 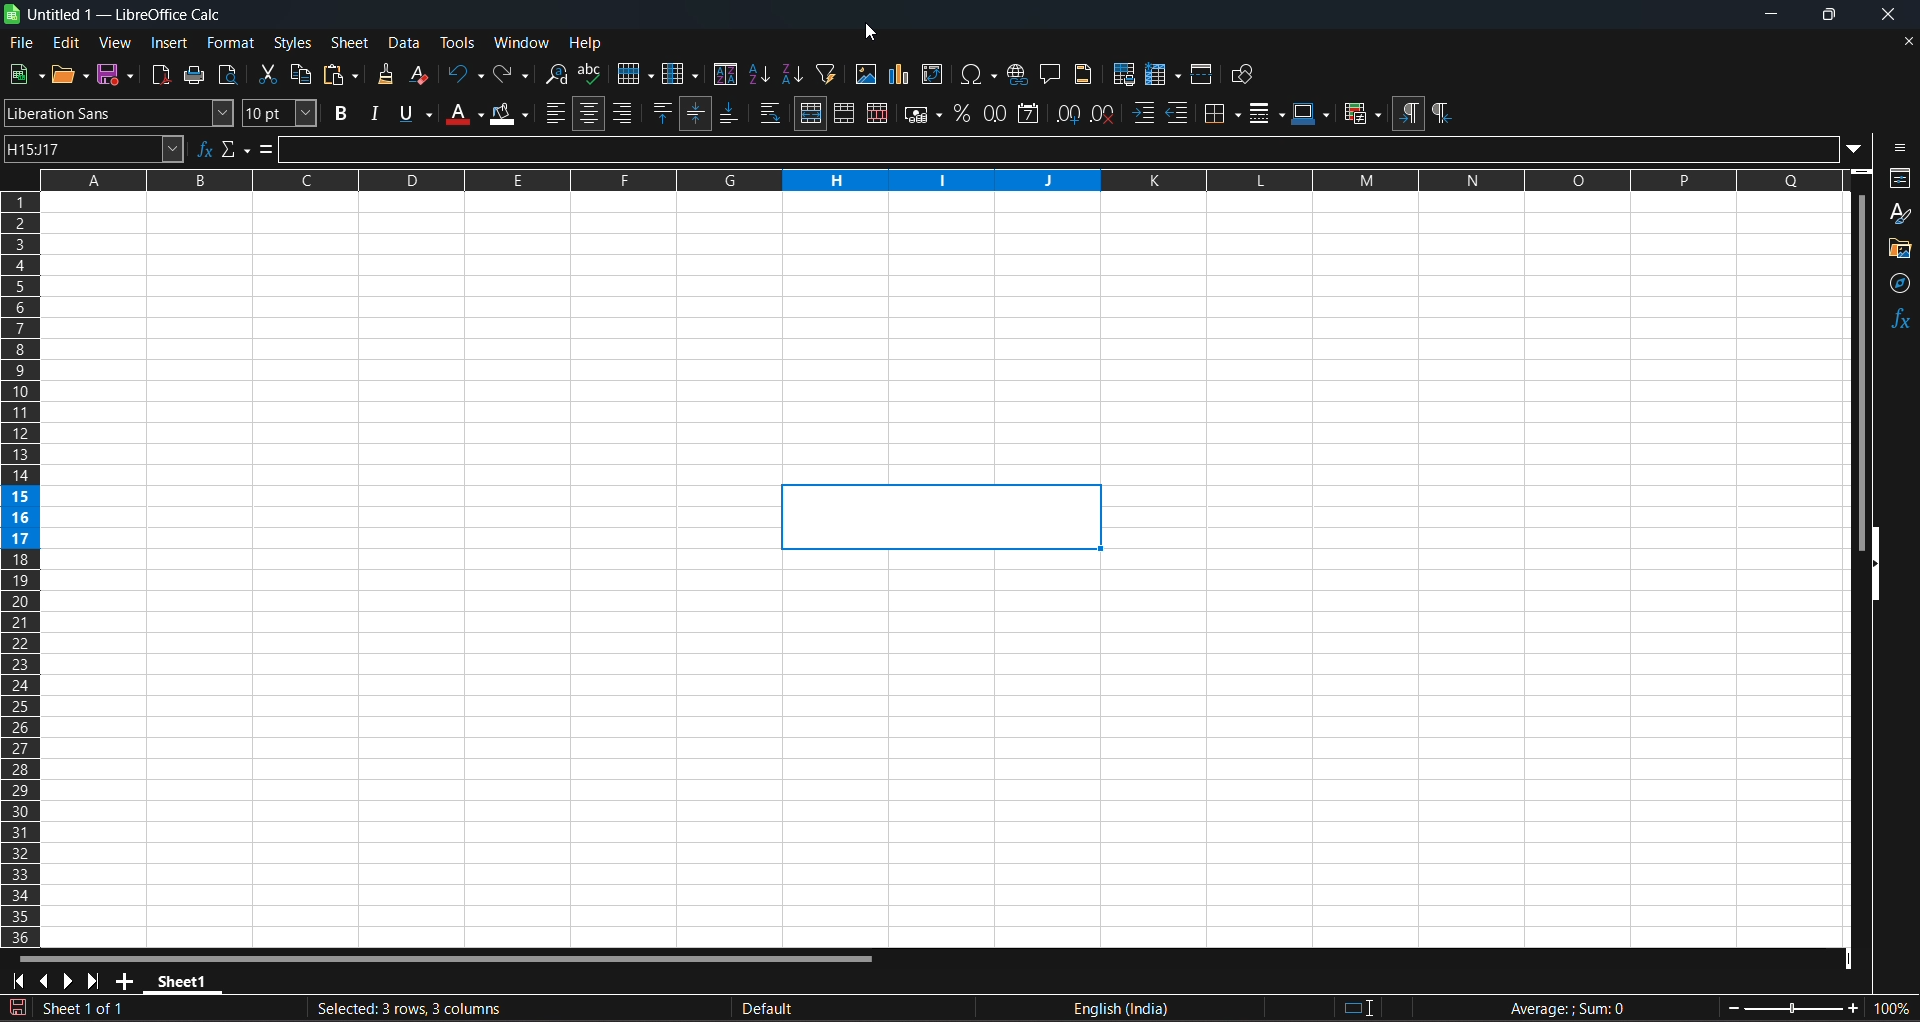 I want to click on underline, so click(x=414, y=115).